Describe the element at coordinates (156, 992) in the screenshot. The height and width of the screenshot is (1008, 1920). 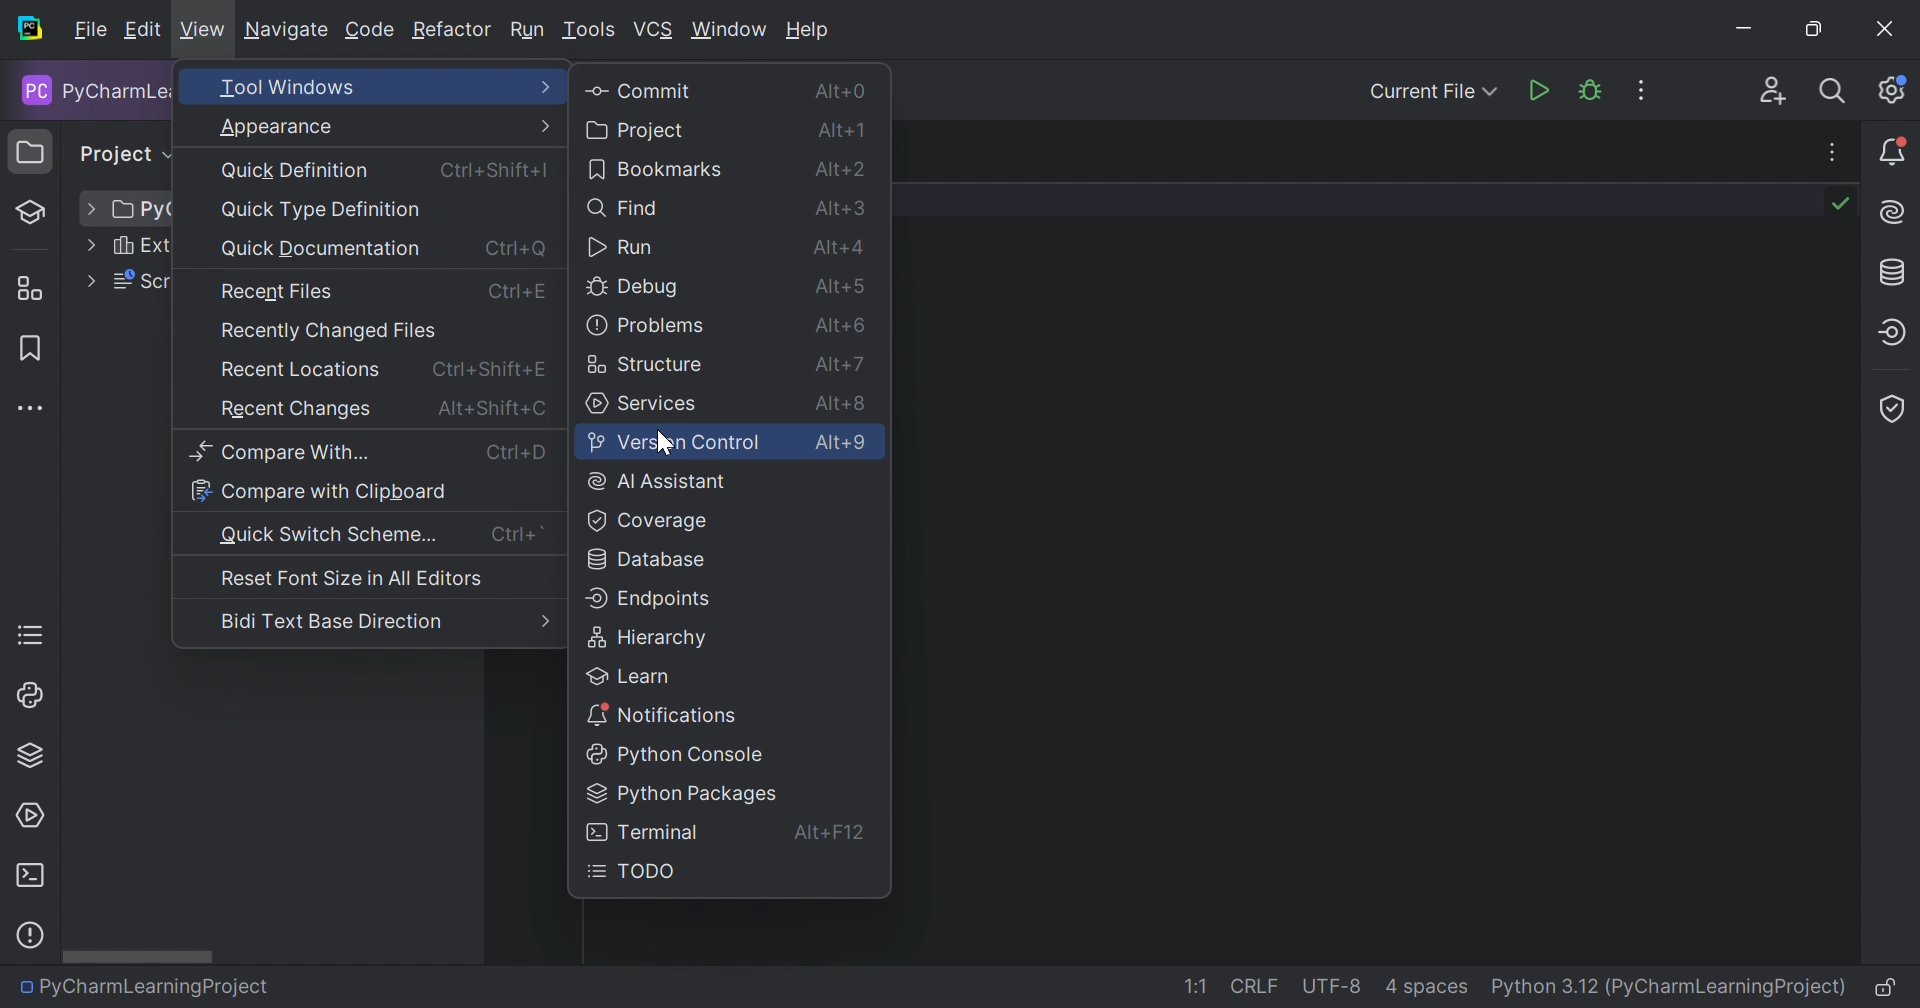
I see `PyCharmLearningProject` at that location.